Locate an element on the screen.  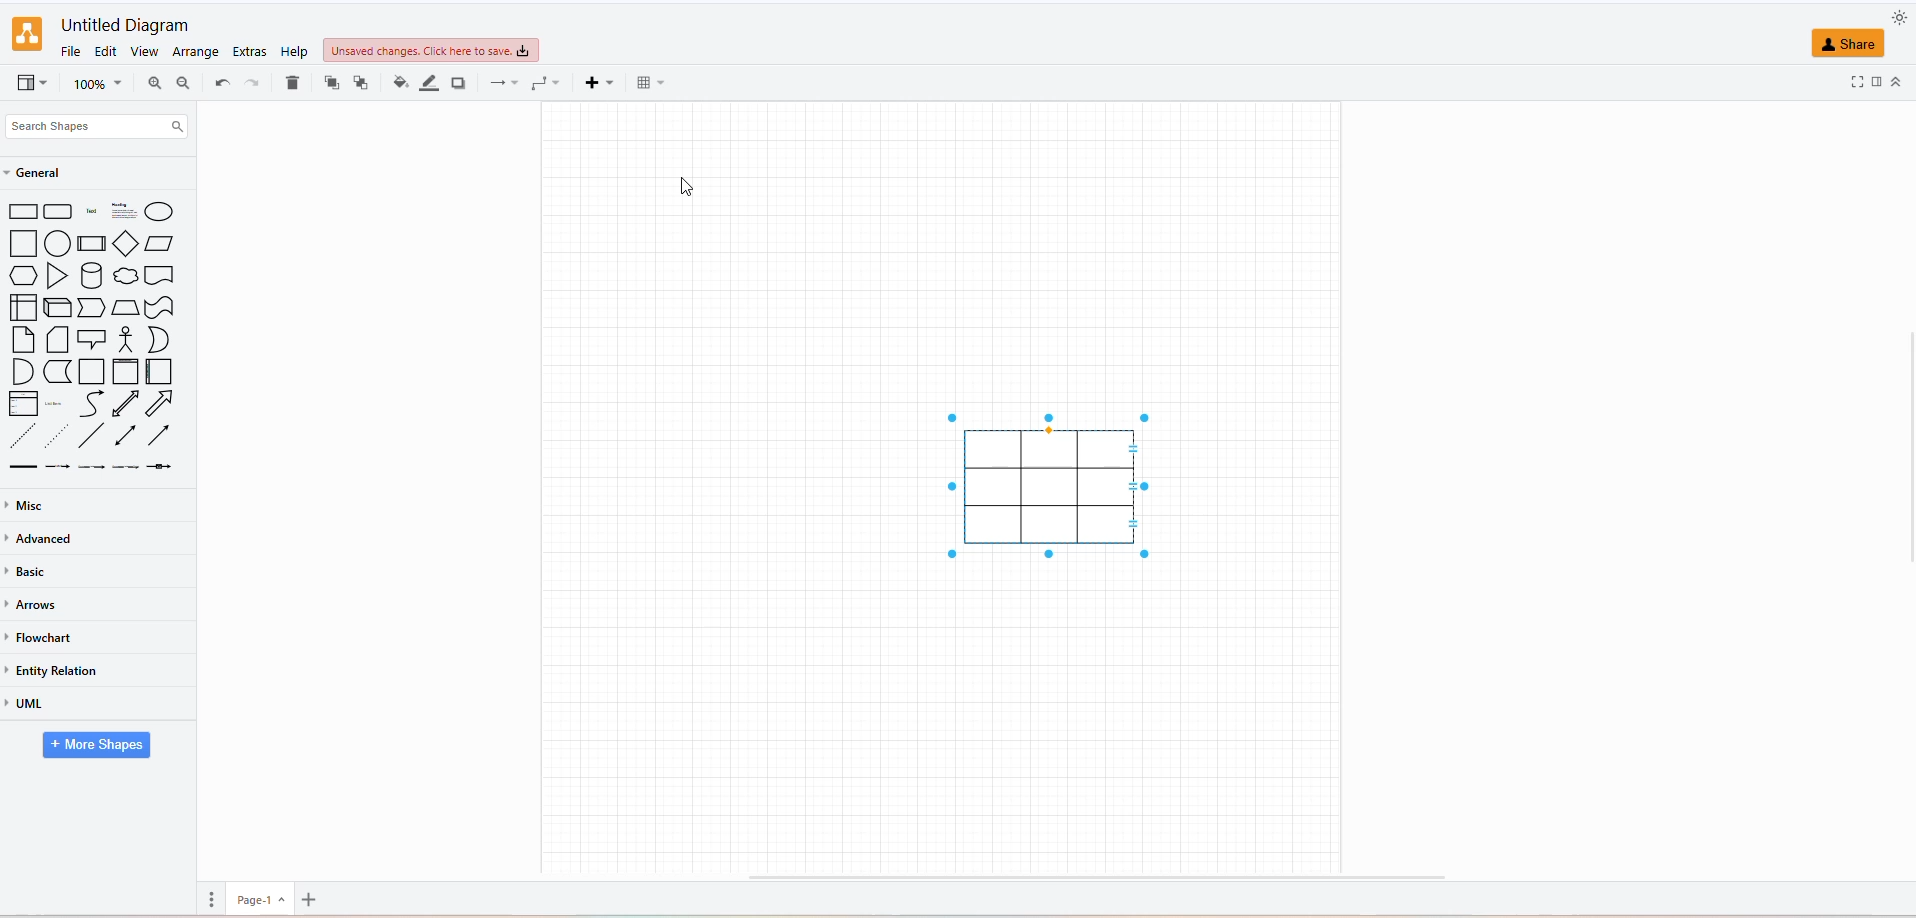
unsaved changes click here to save is located at coordinates (429, 52).